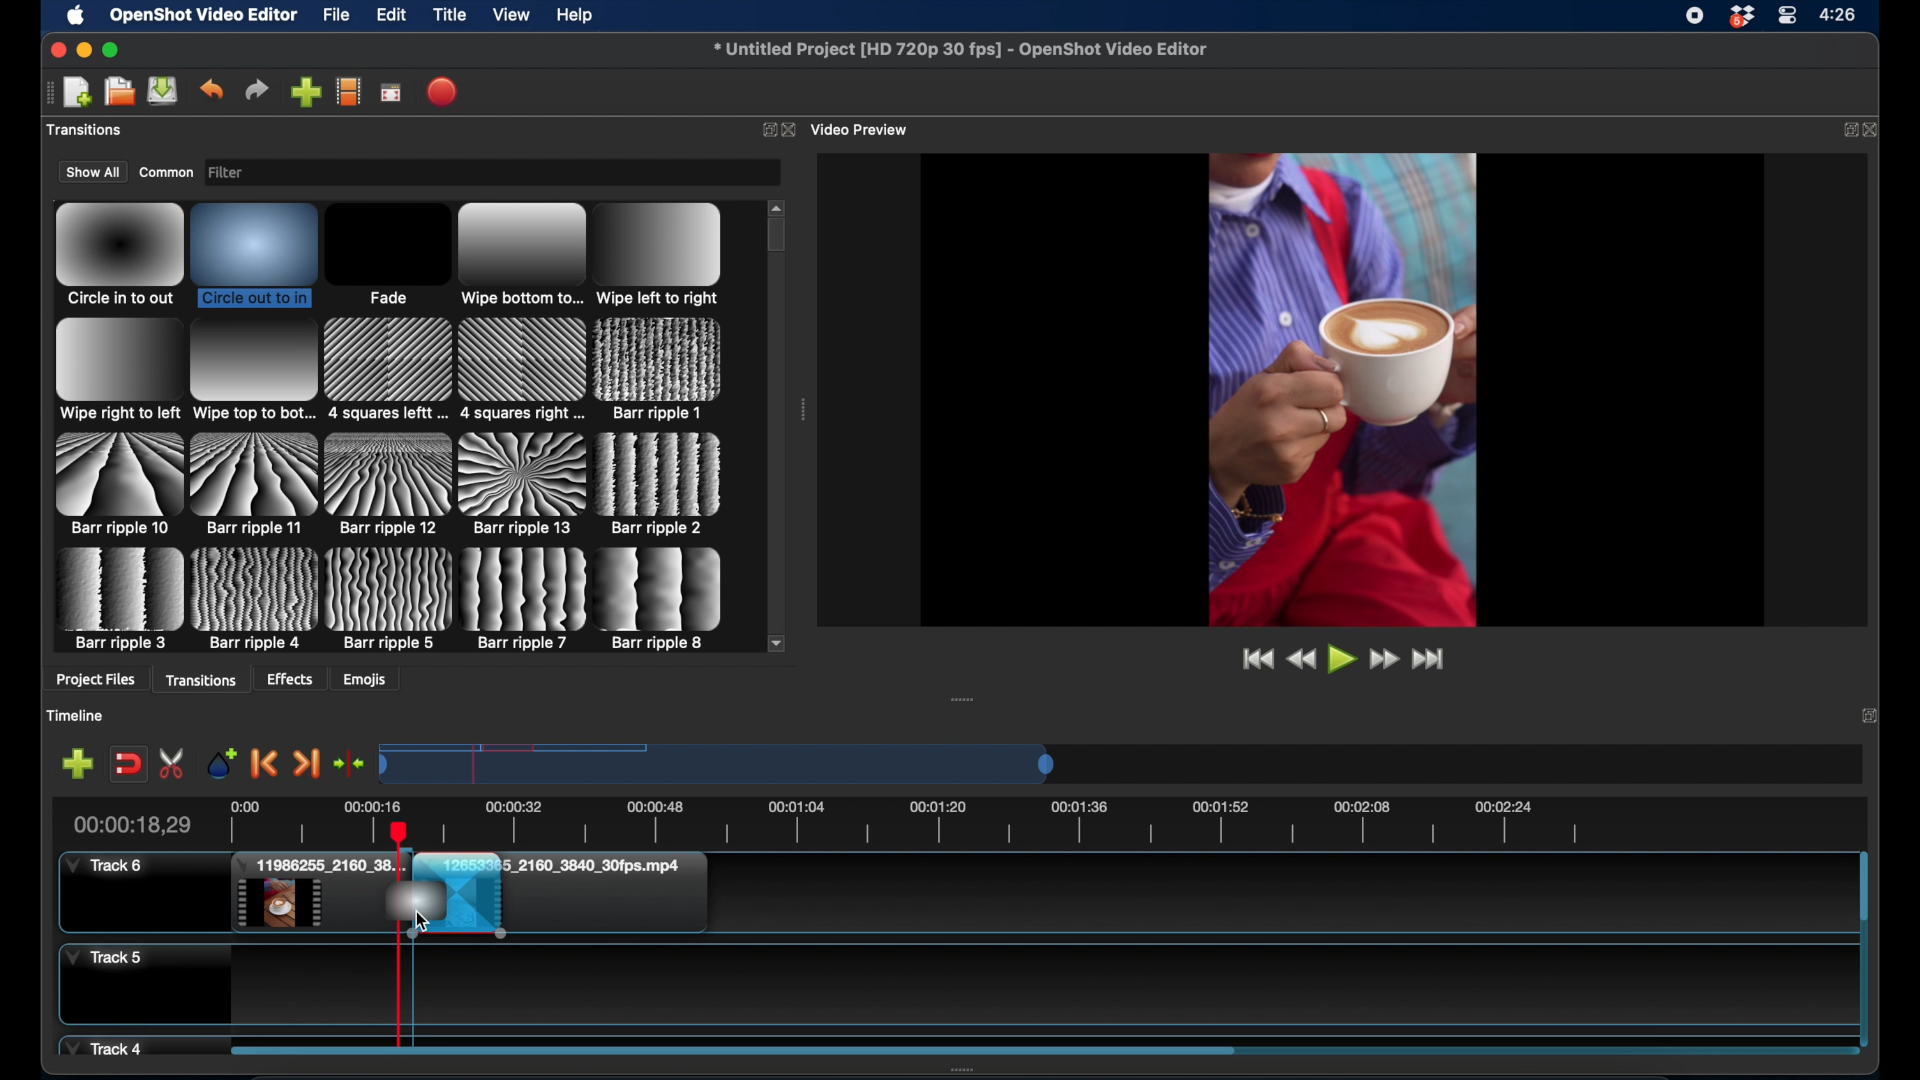  Describe the element at coordinates (964, 699) in the screenshot. I see `drag handle` at that location.